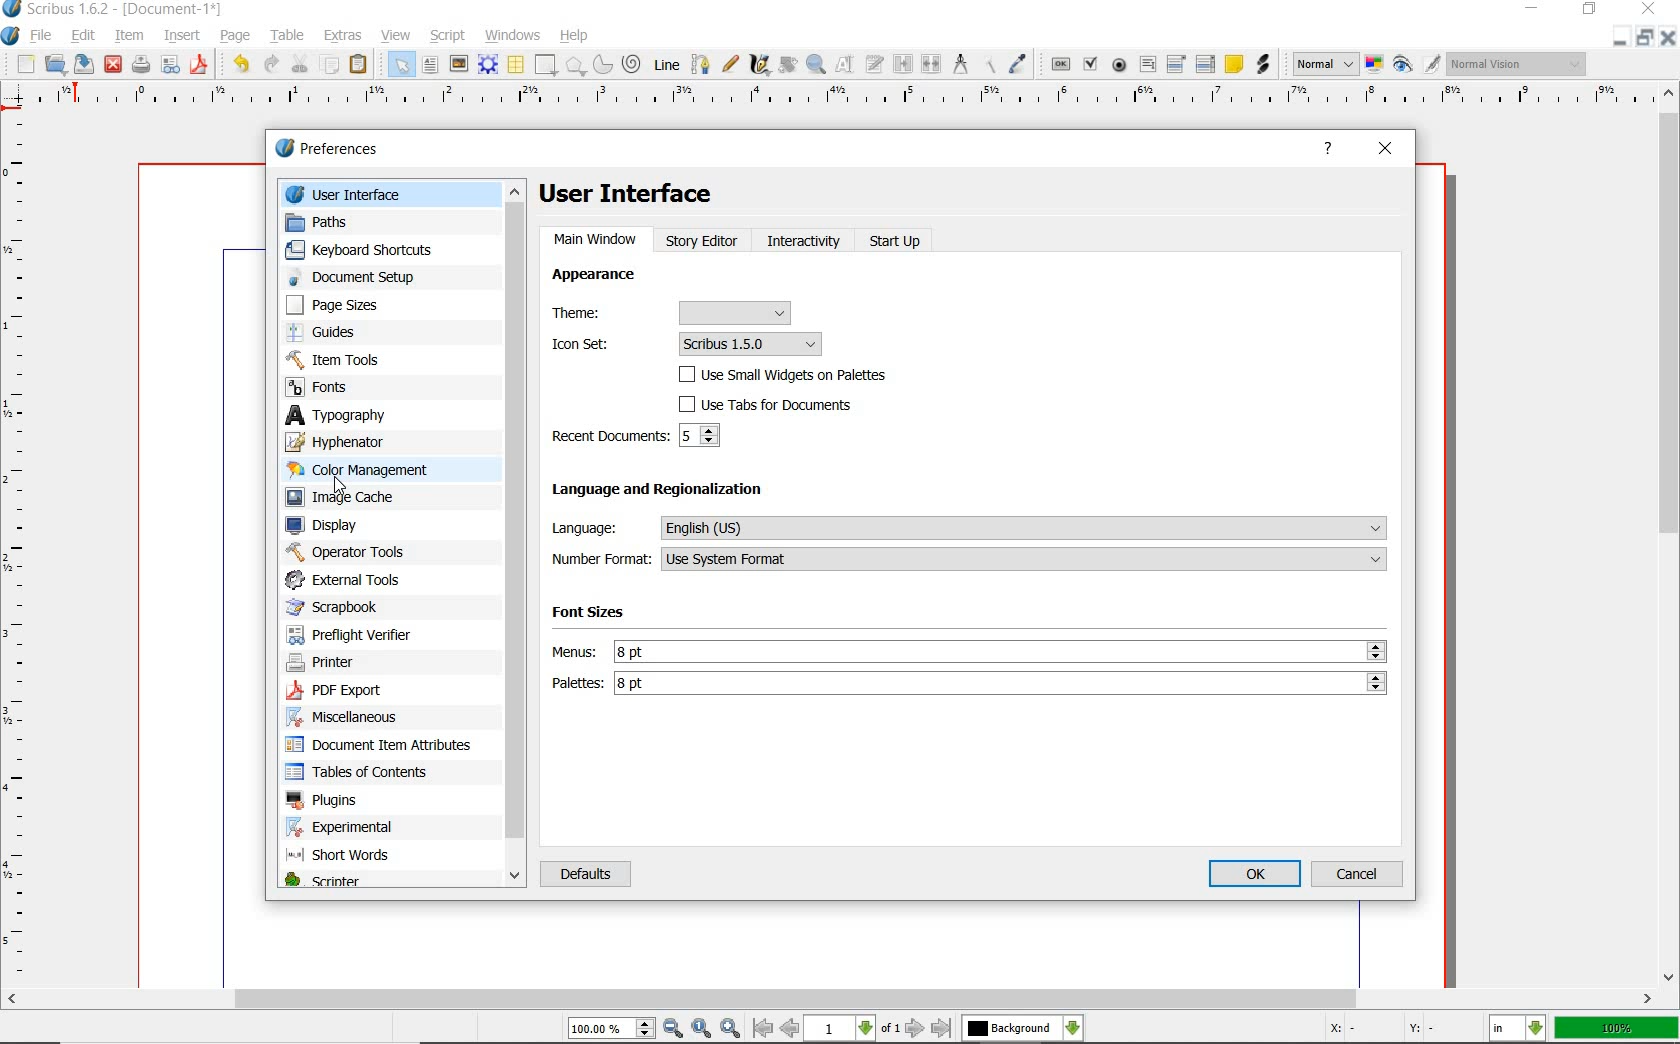 This screenshot has height=1044, width=1680. I want to click on minimize, so click(1621, 40).